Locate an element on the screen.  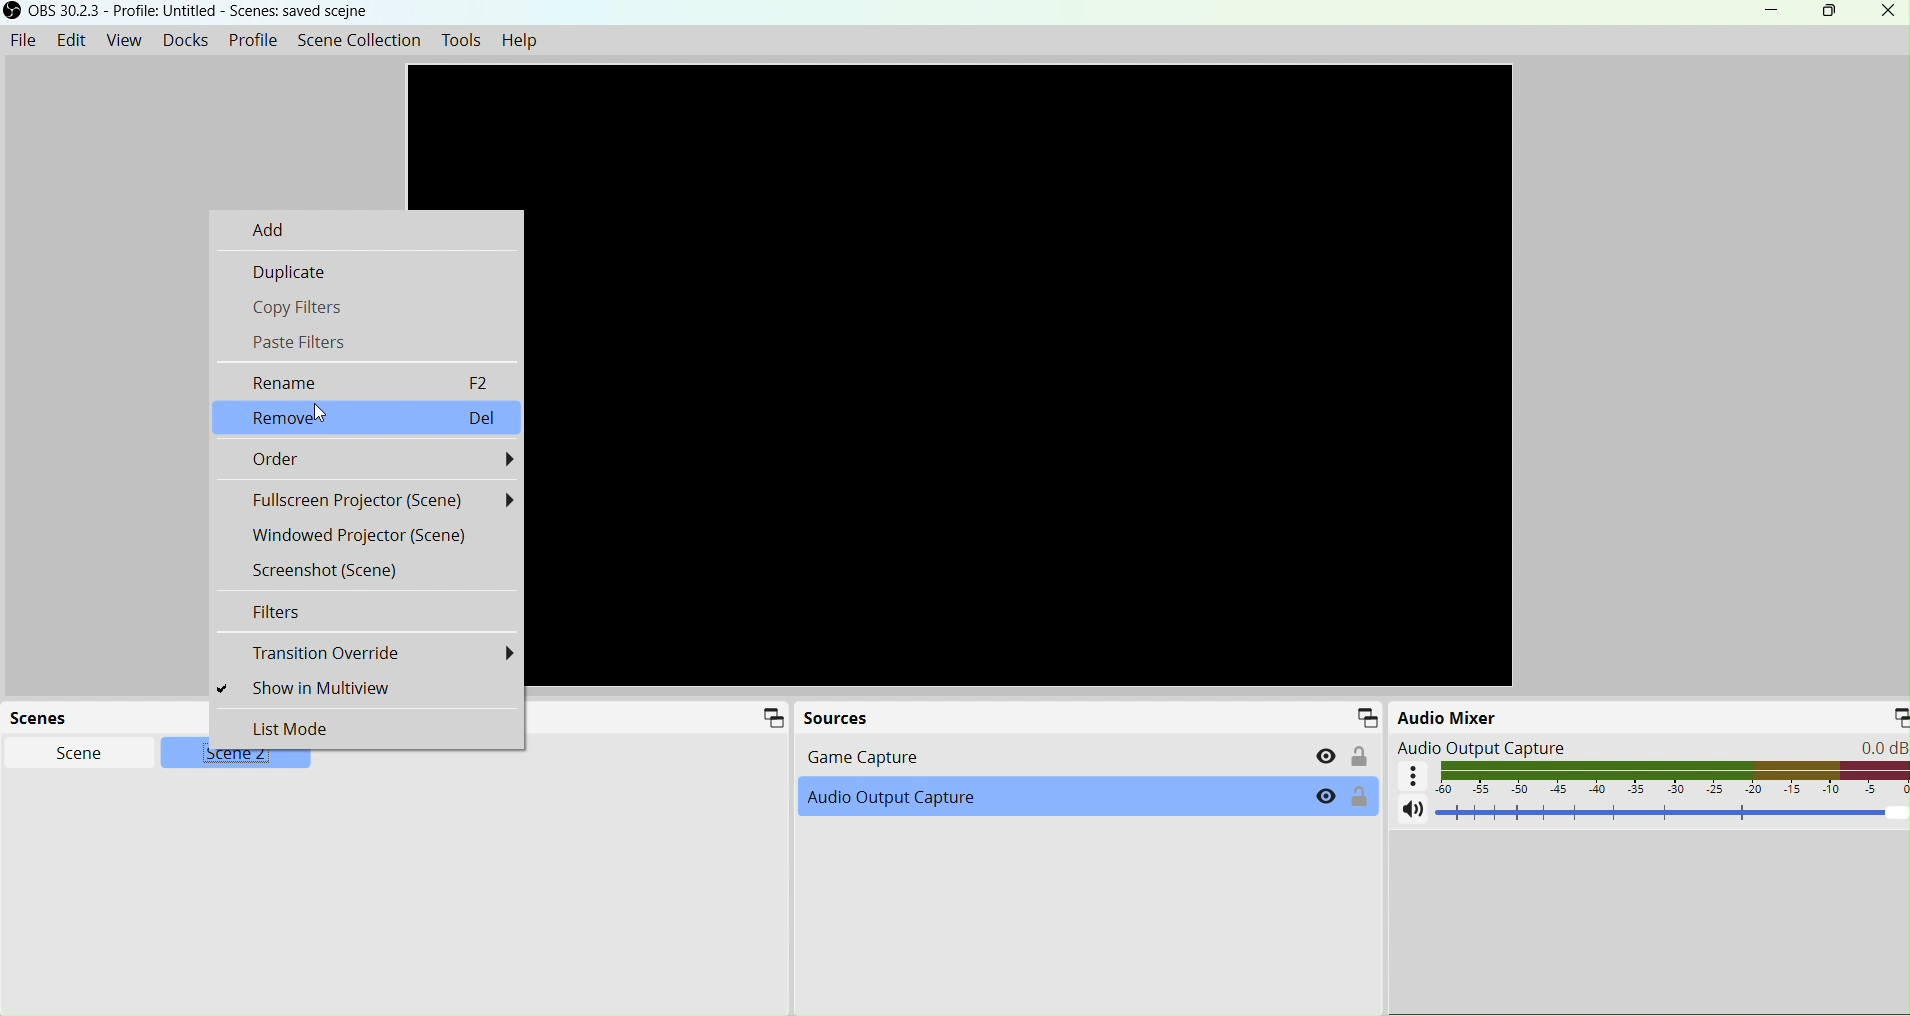
Add is located at coordinates (366, 228).